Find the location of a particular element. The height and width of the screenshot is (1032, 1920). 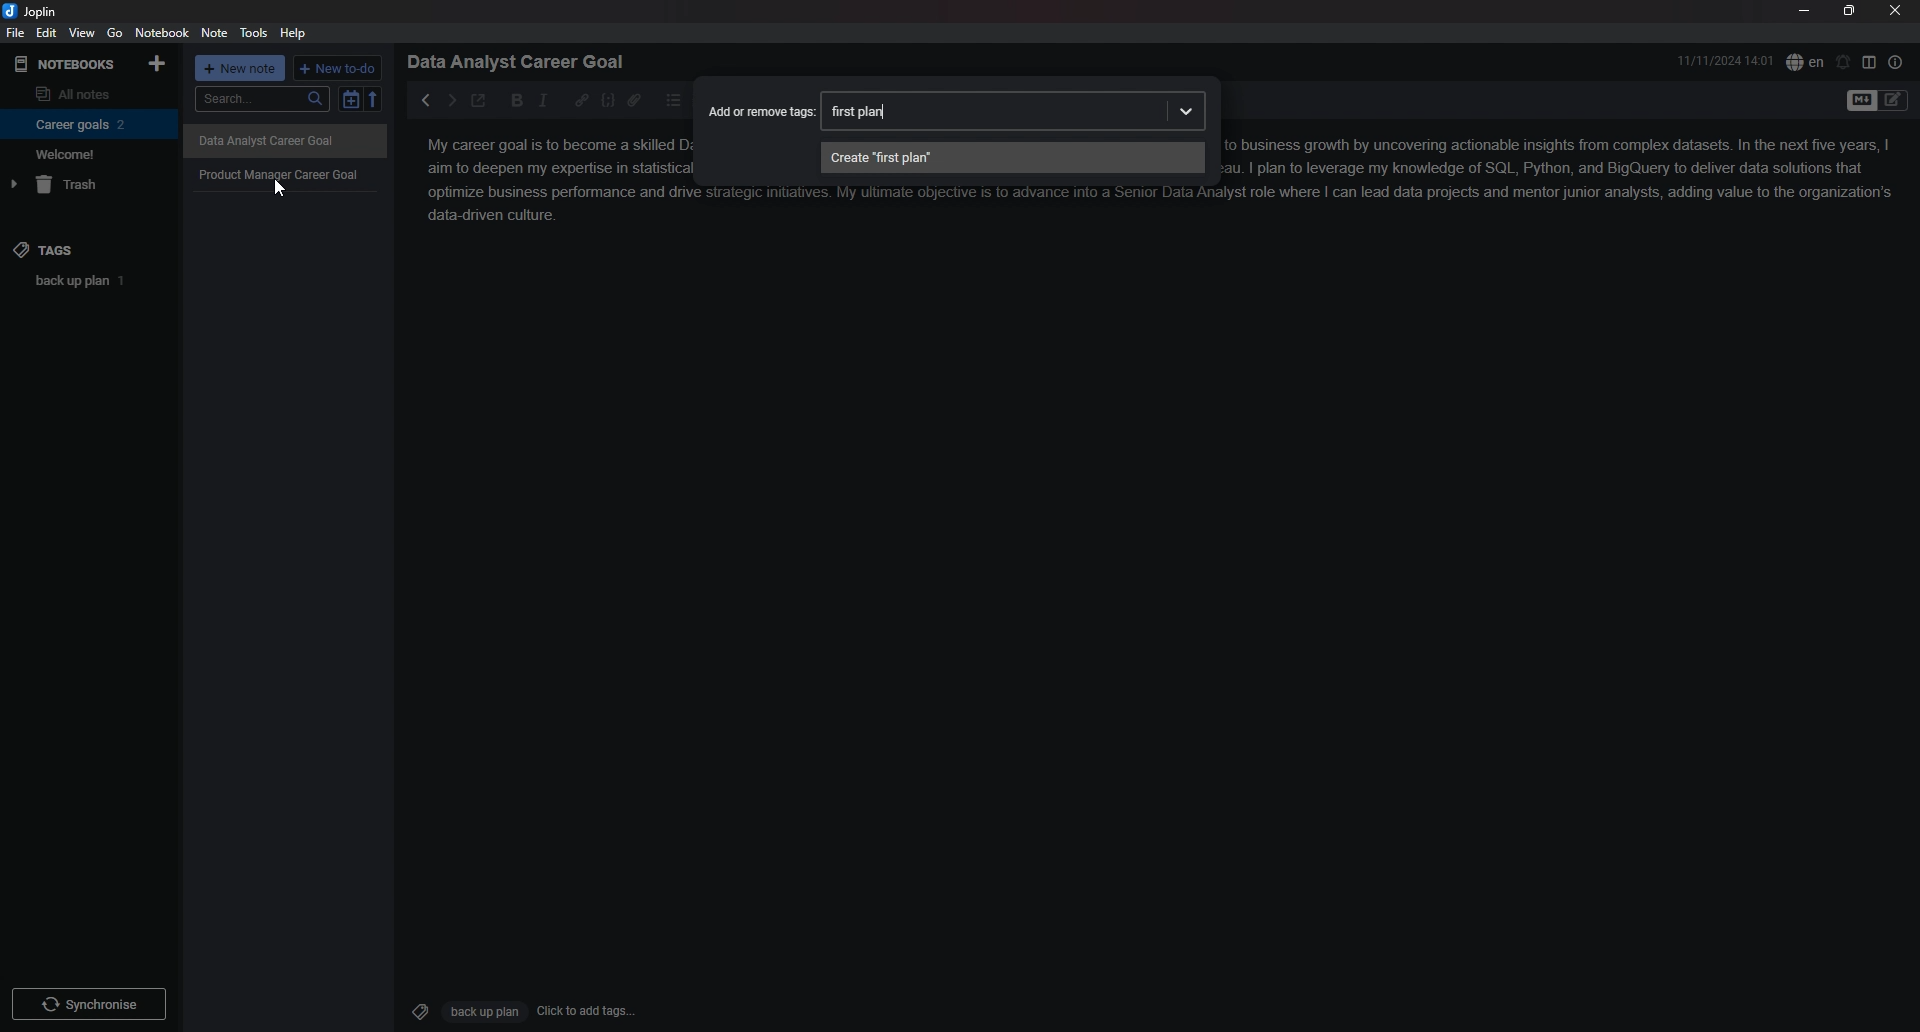

notebooks is located at coordinates (67, 65).